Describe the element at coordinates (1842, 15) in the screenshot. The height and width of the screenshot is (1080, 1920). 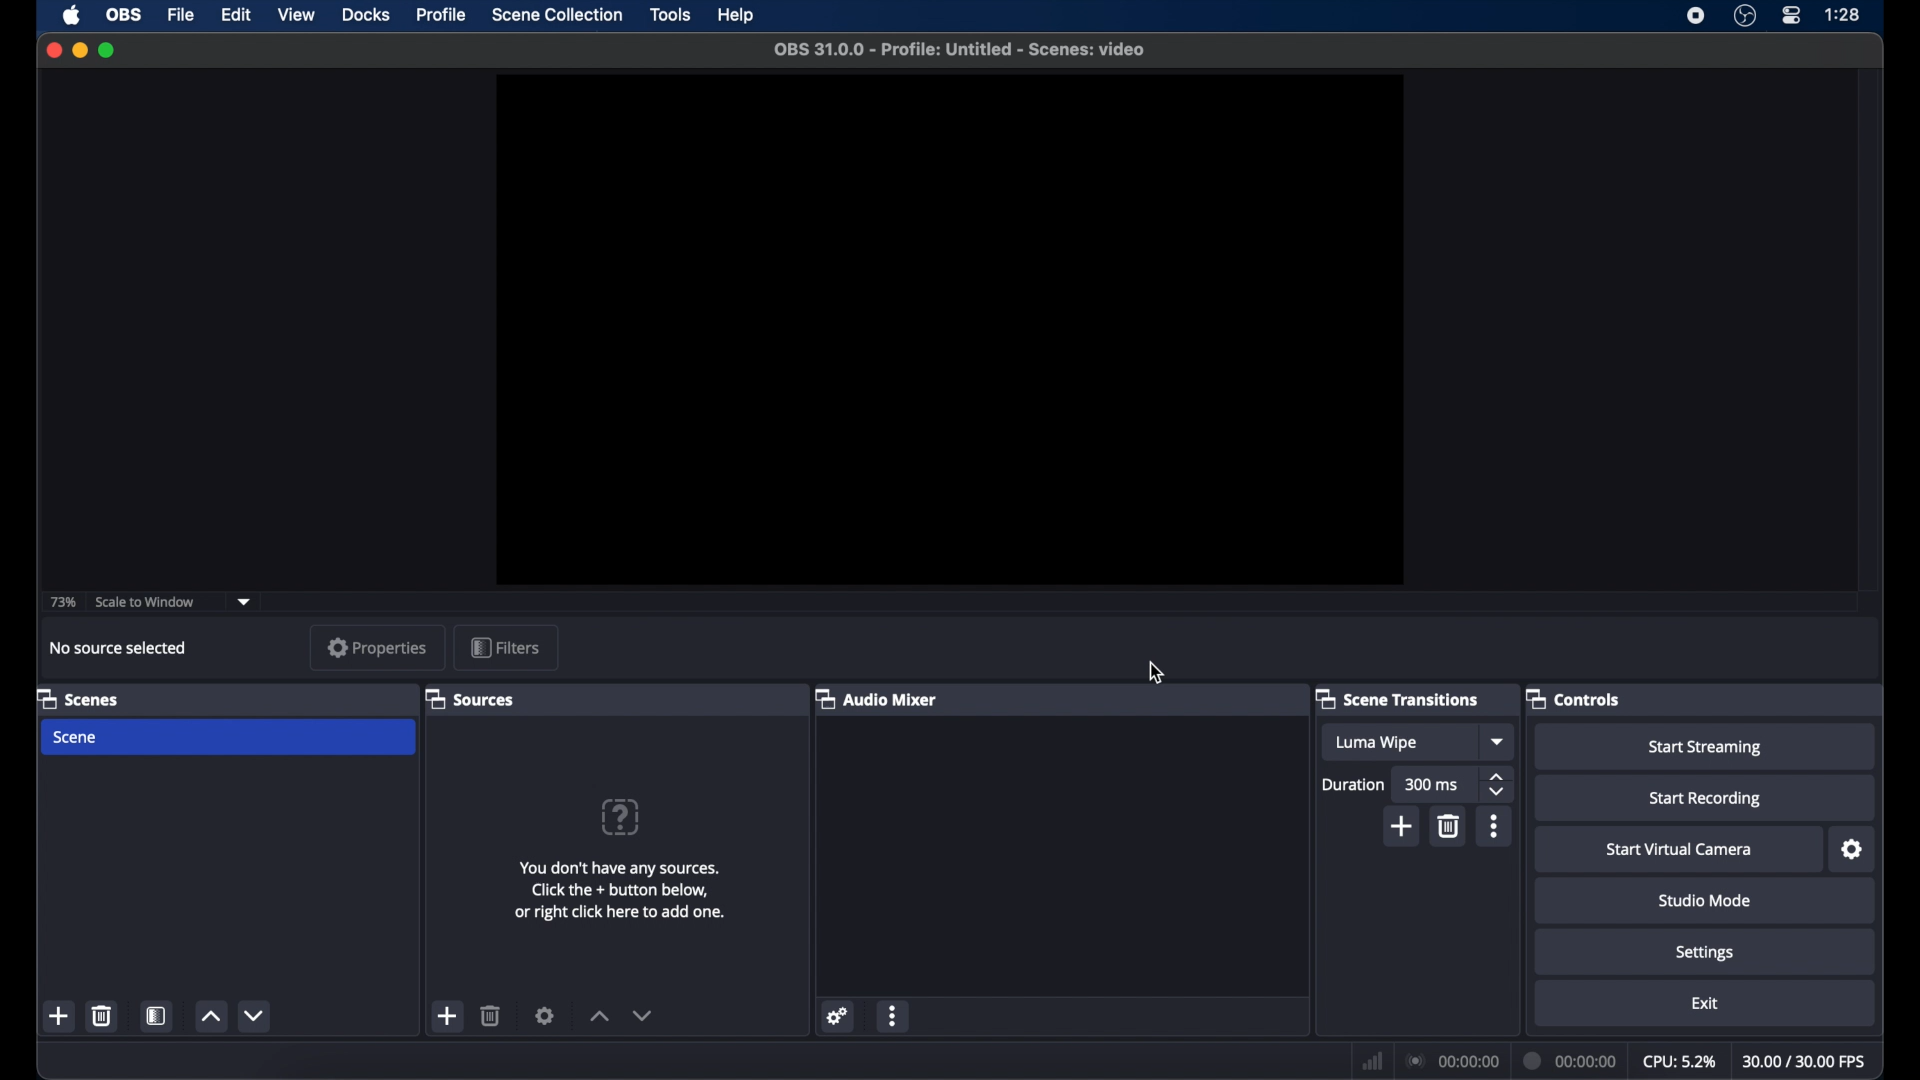
I see `time` at that location.